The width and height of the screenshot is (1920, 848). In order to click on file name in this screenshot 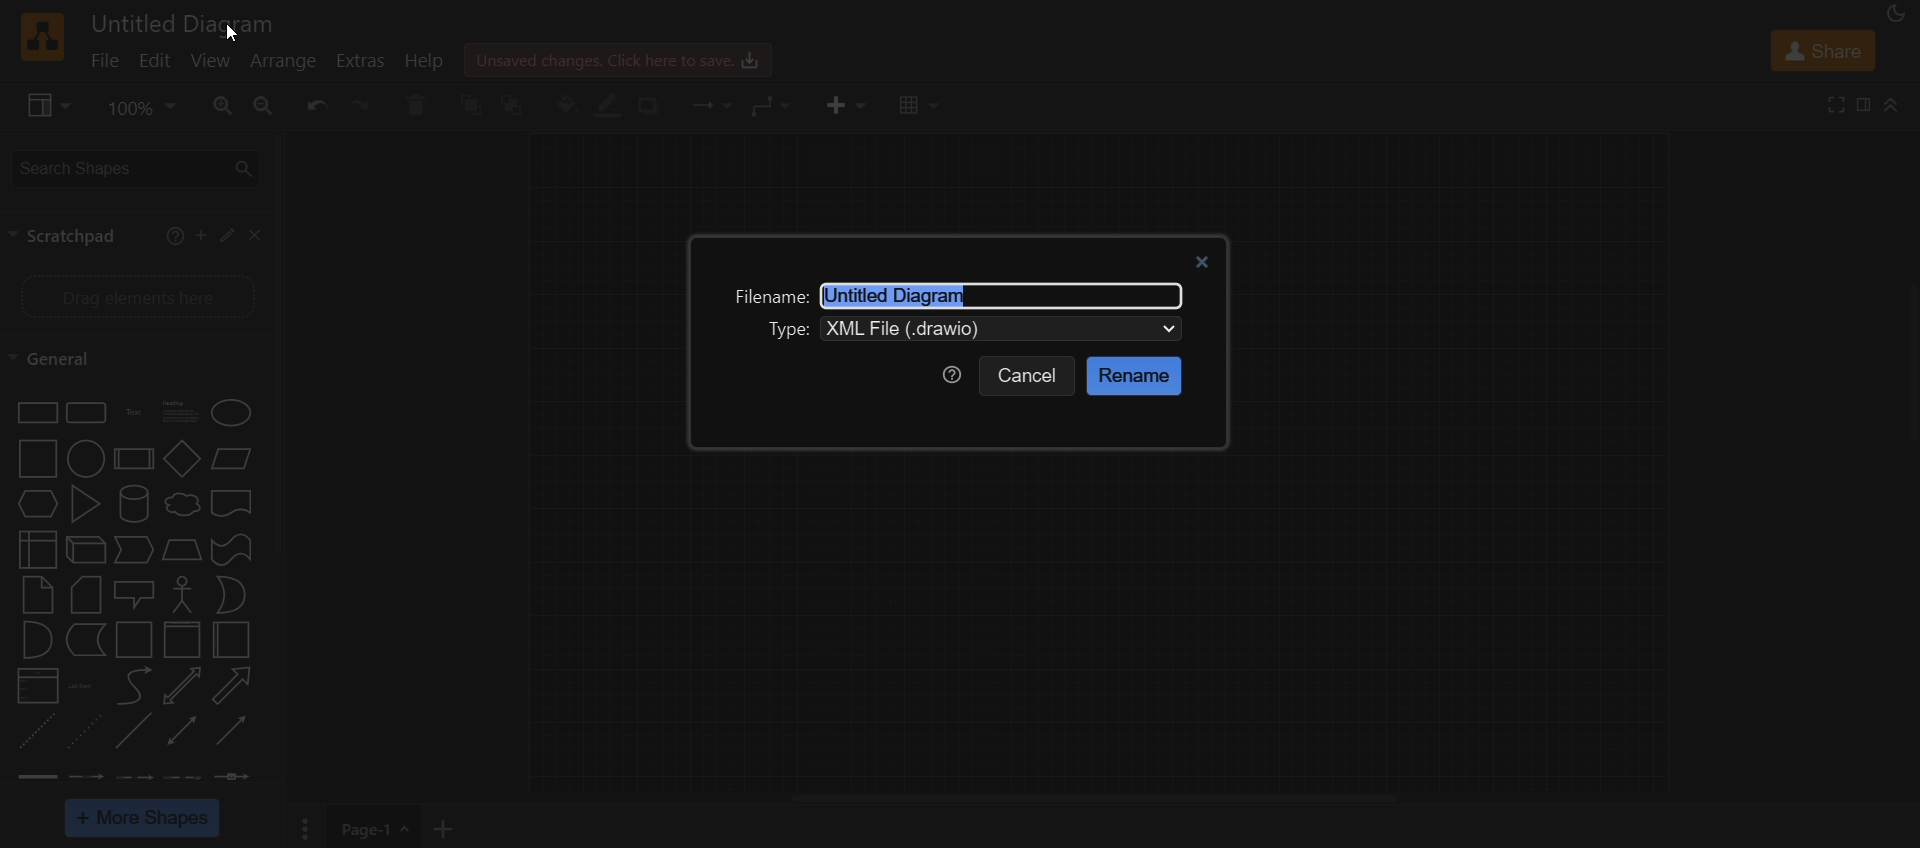, I will do `click(768, 297)`.